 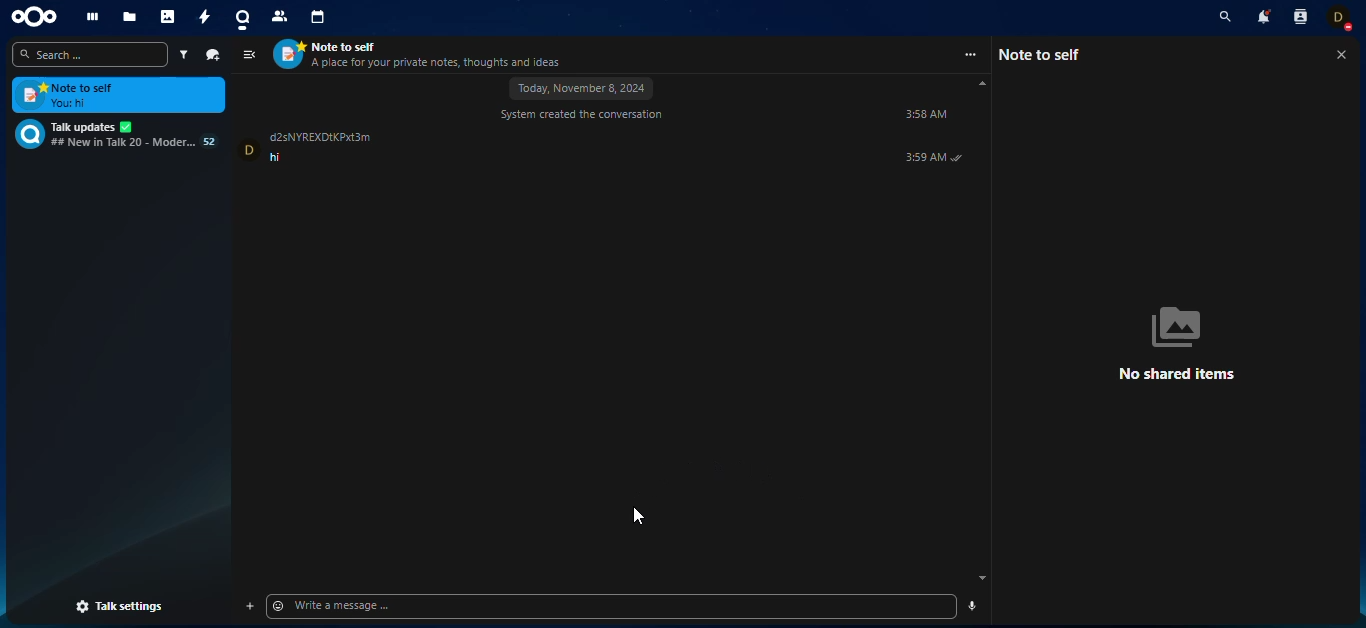 I want to click on contact, so click(x=1300, y=20).